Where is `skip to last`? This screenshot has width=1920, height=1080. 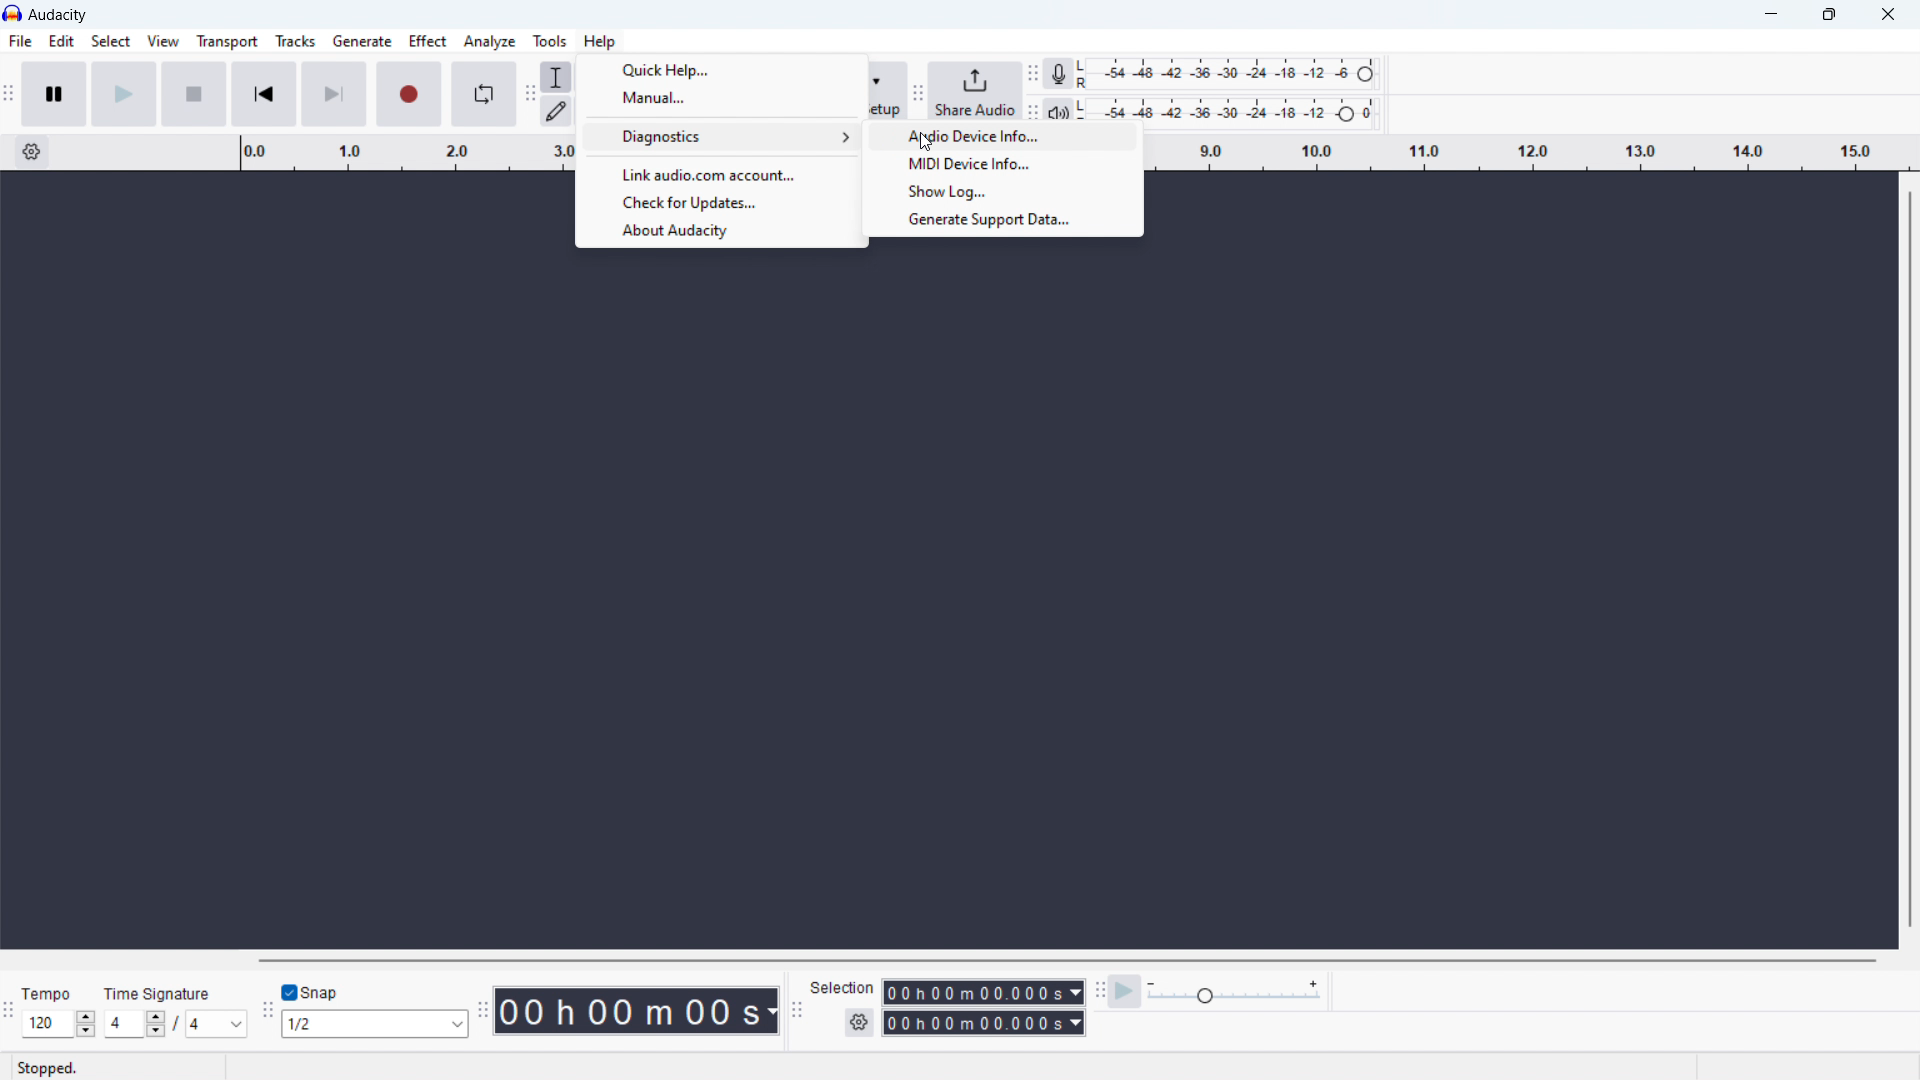
skip to last is located at coordinates (334, 94).